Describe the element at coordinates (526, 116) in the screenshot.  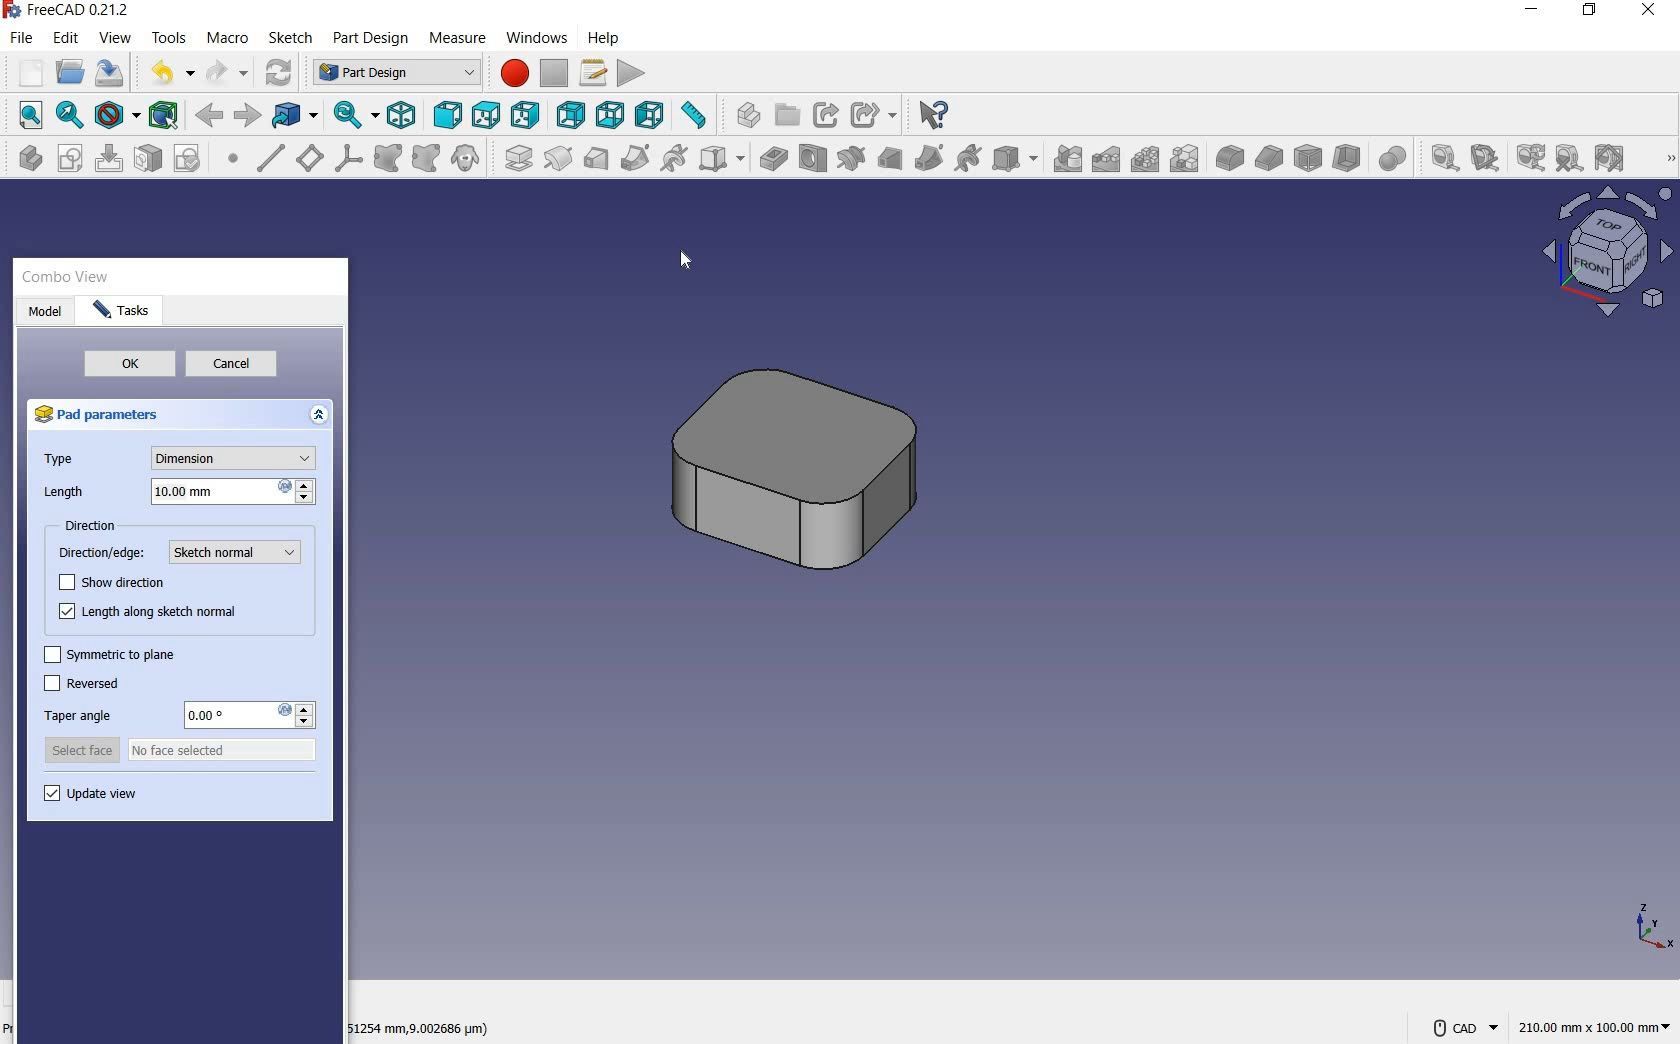
I see `right` at that location.